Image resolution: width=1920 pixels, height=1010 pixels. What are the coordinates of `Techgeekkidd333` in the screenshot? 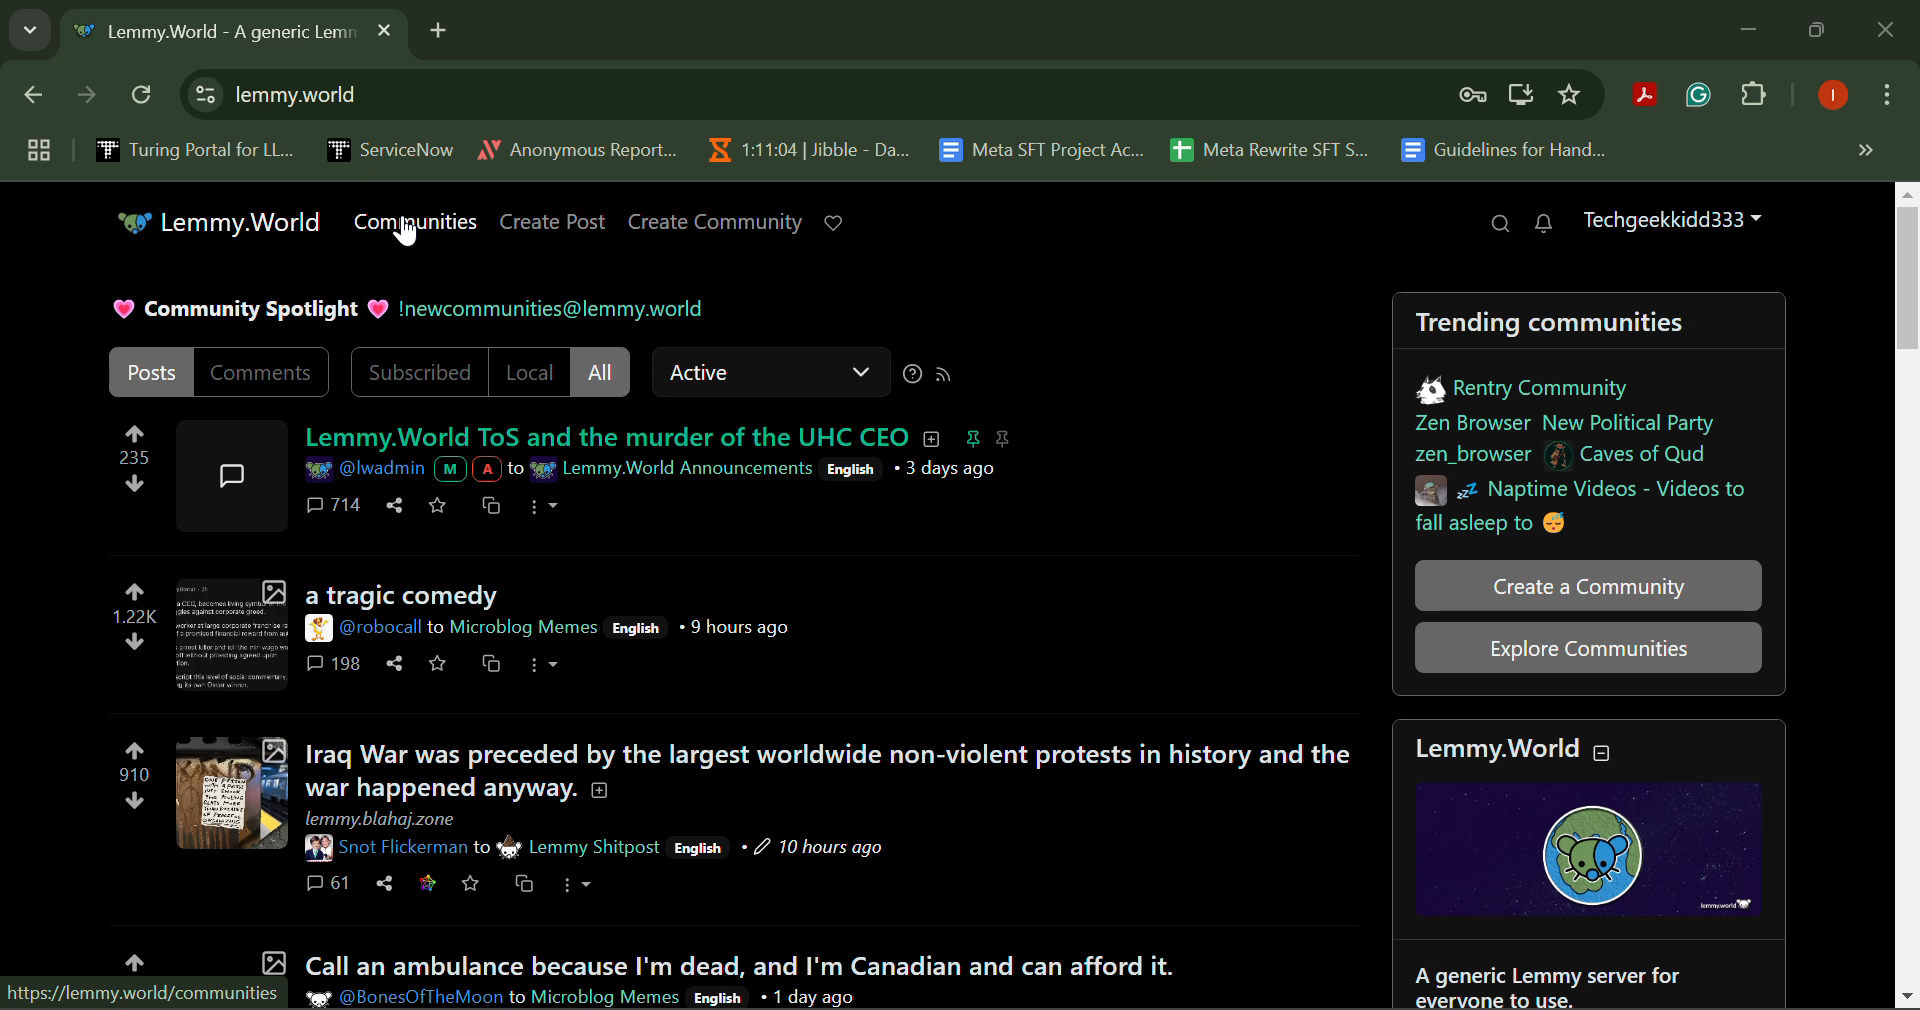 It's located at (1670, 218).